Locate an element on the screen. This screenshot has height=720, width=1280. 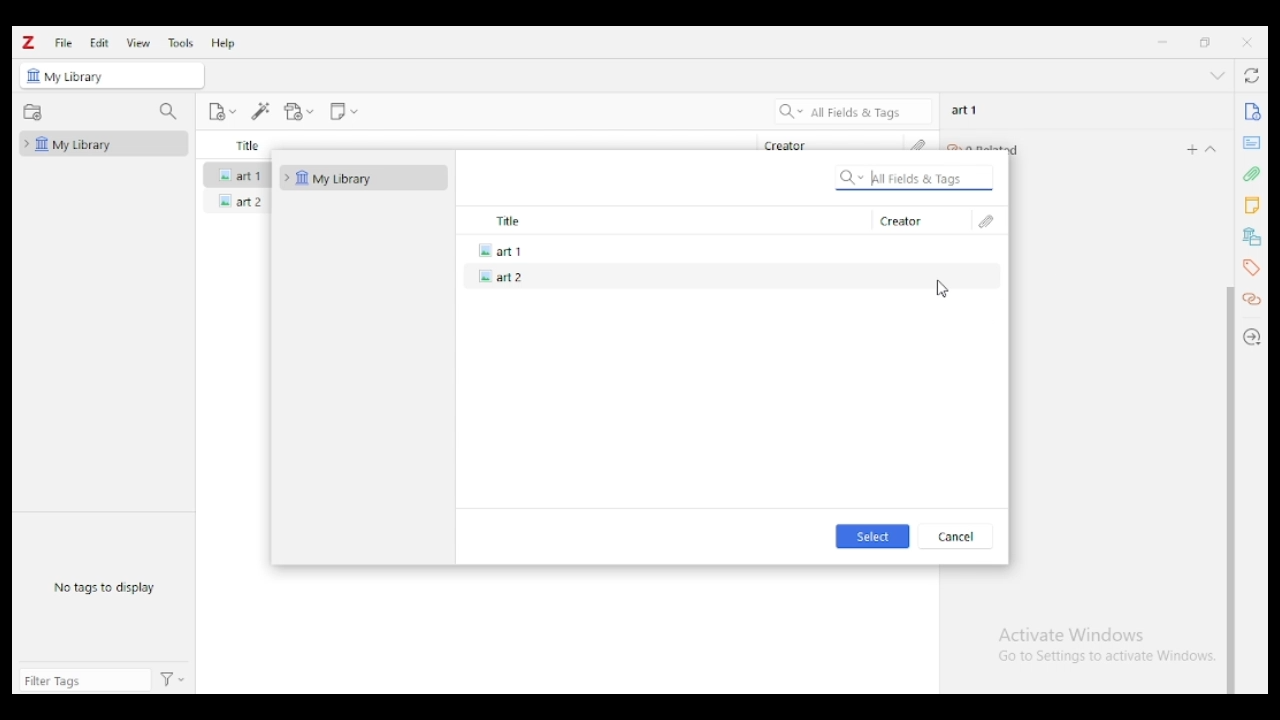
my library is located at coordinates (82, 78).